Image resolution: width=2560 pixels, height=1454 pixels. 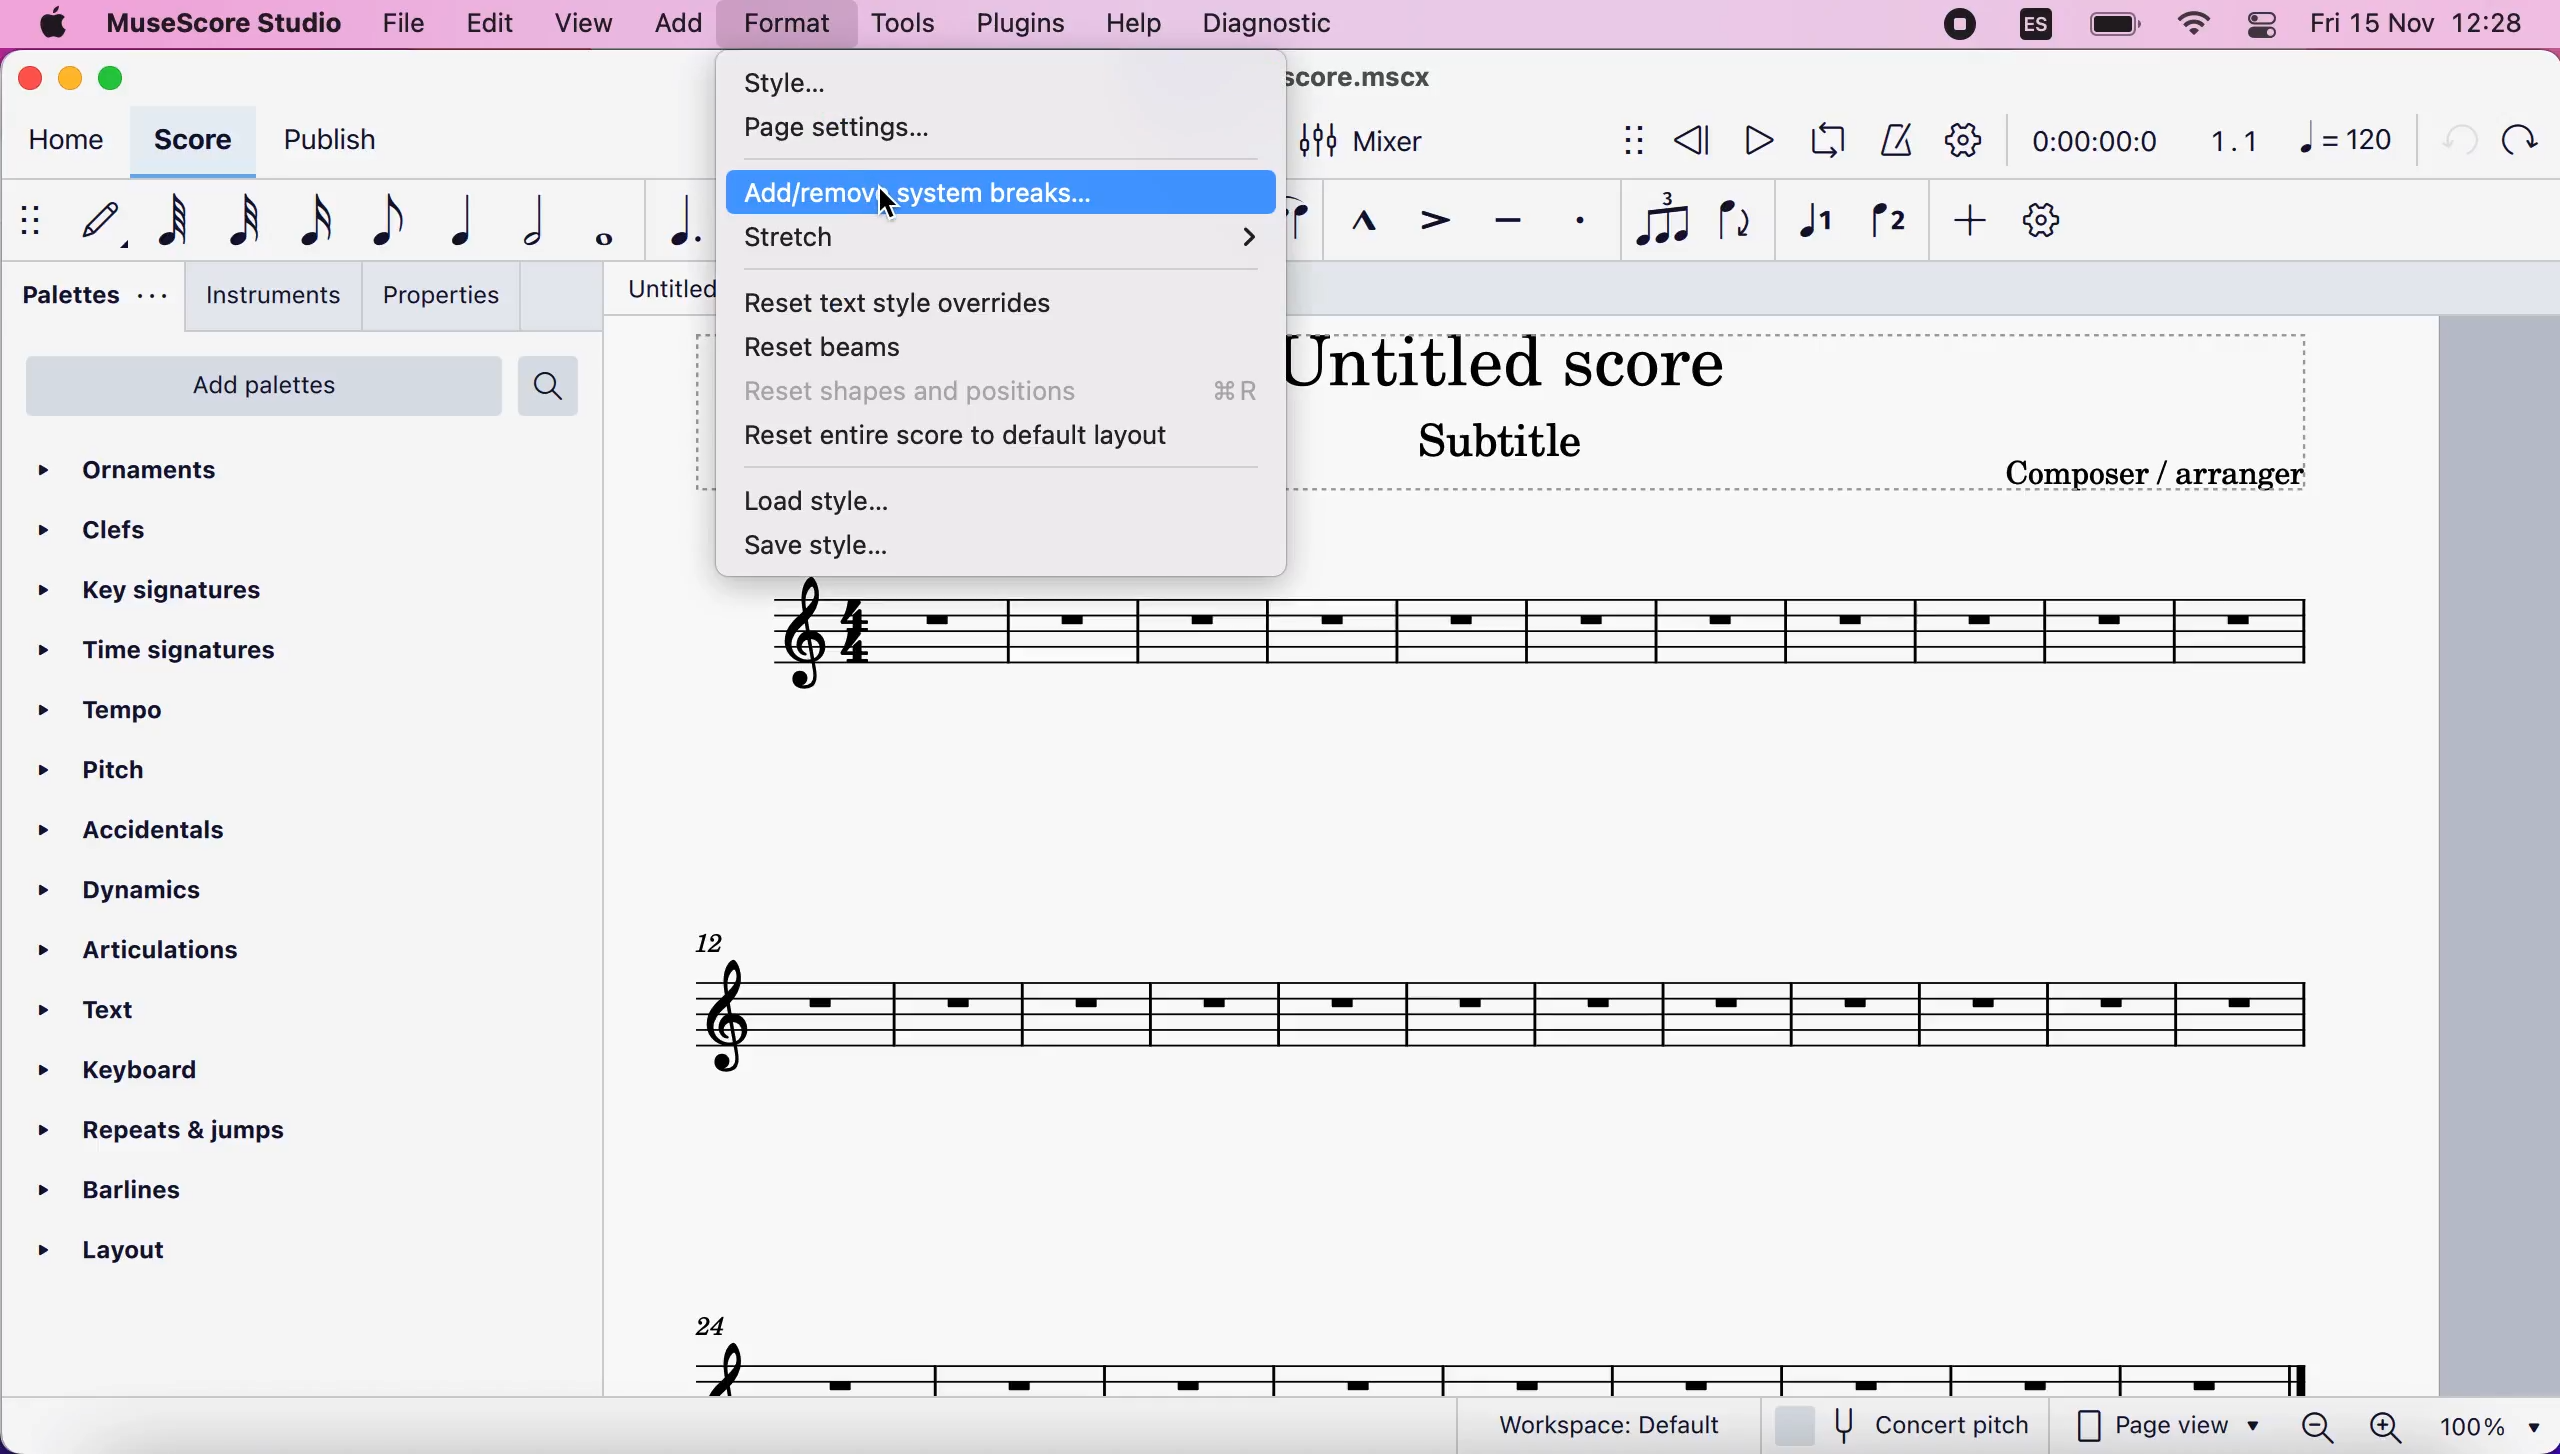 I want to click on format, so click(x=786, y=27).